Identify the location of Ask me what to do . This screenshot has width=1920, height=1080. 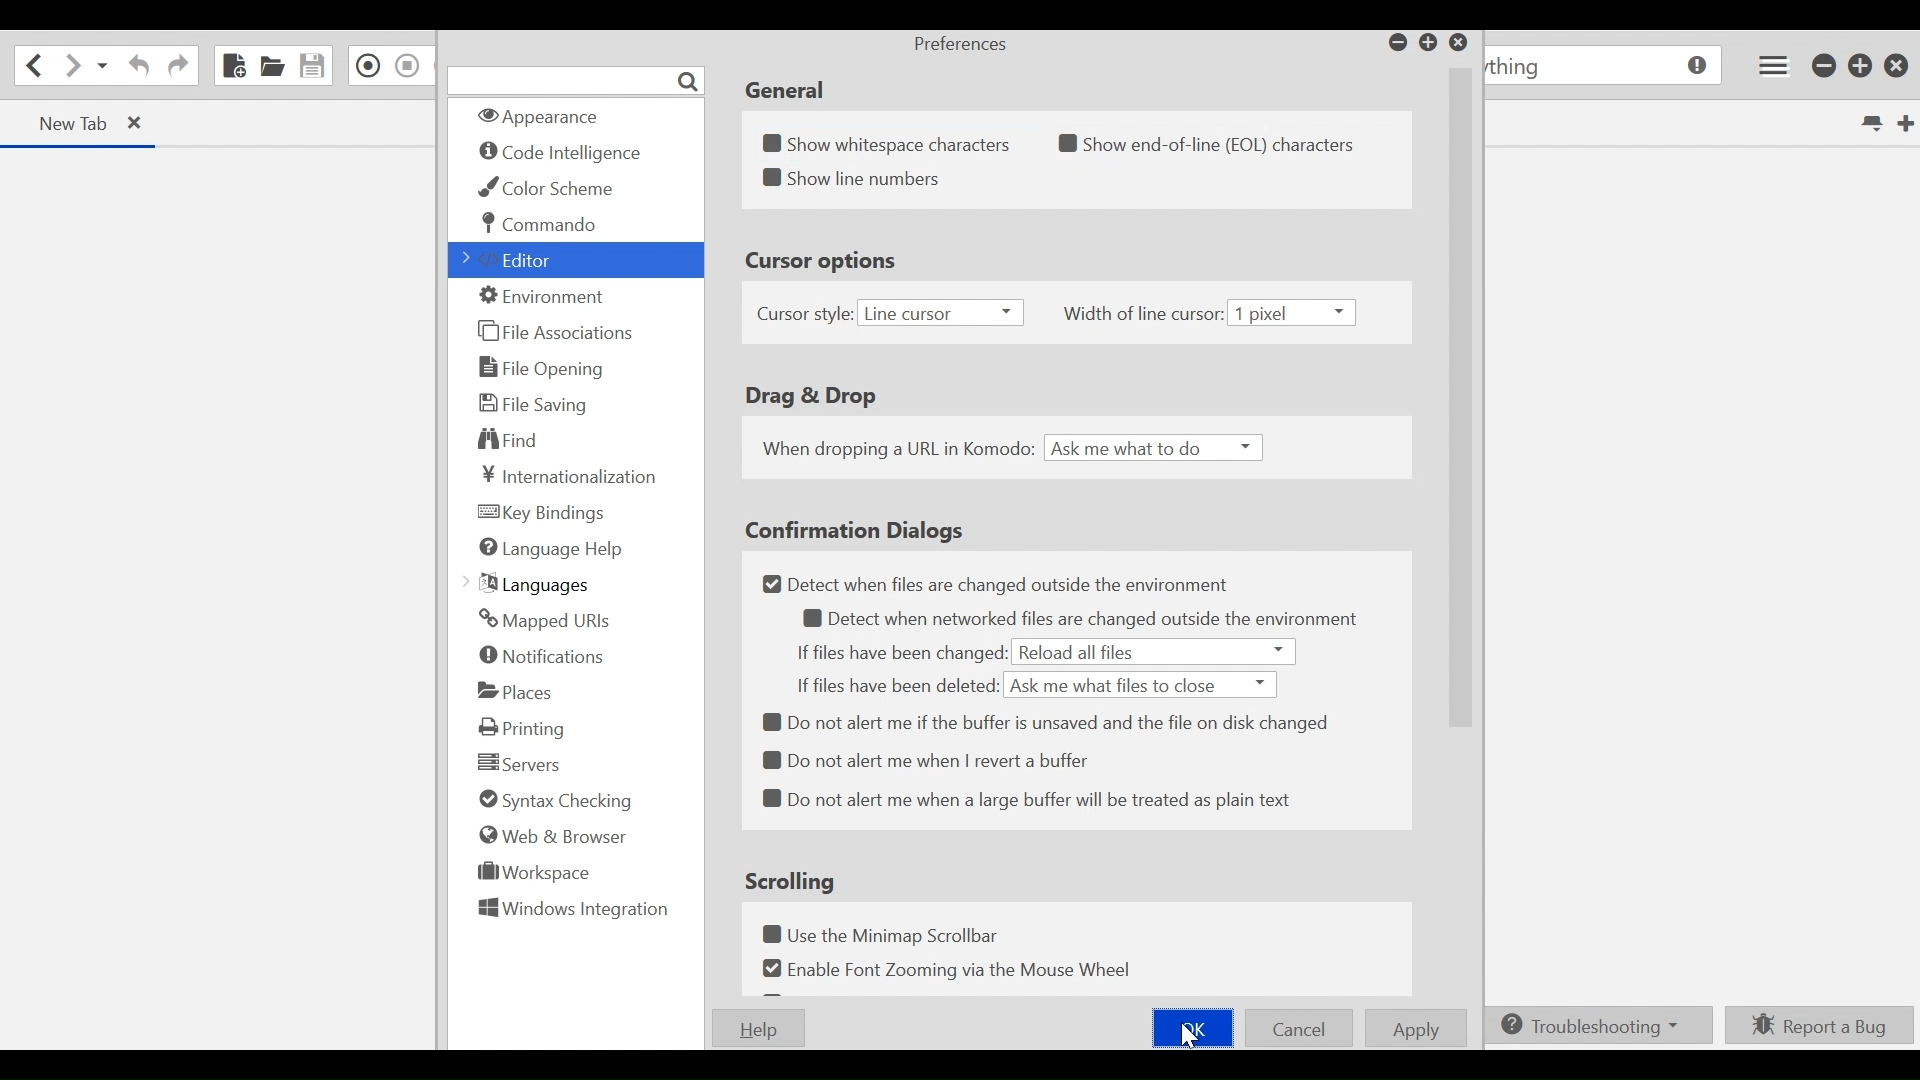
(1156, 449).